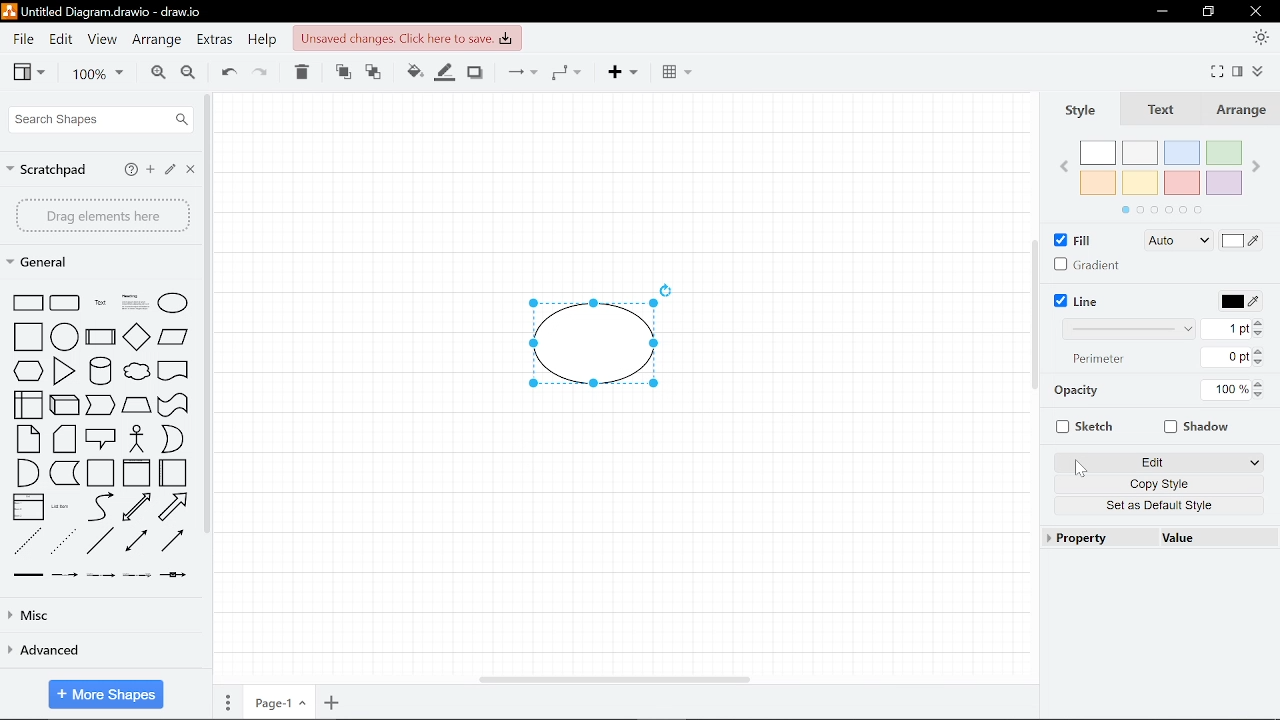 Image resolution: width=1280 pixels, height=720 pixels. Describe the element at coordinates (61, 506) in the screenshot. I see `list item` at that location.